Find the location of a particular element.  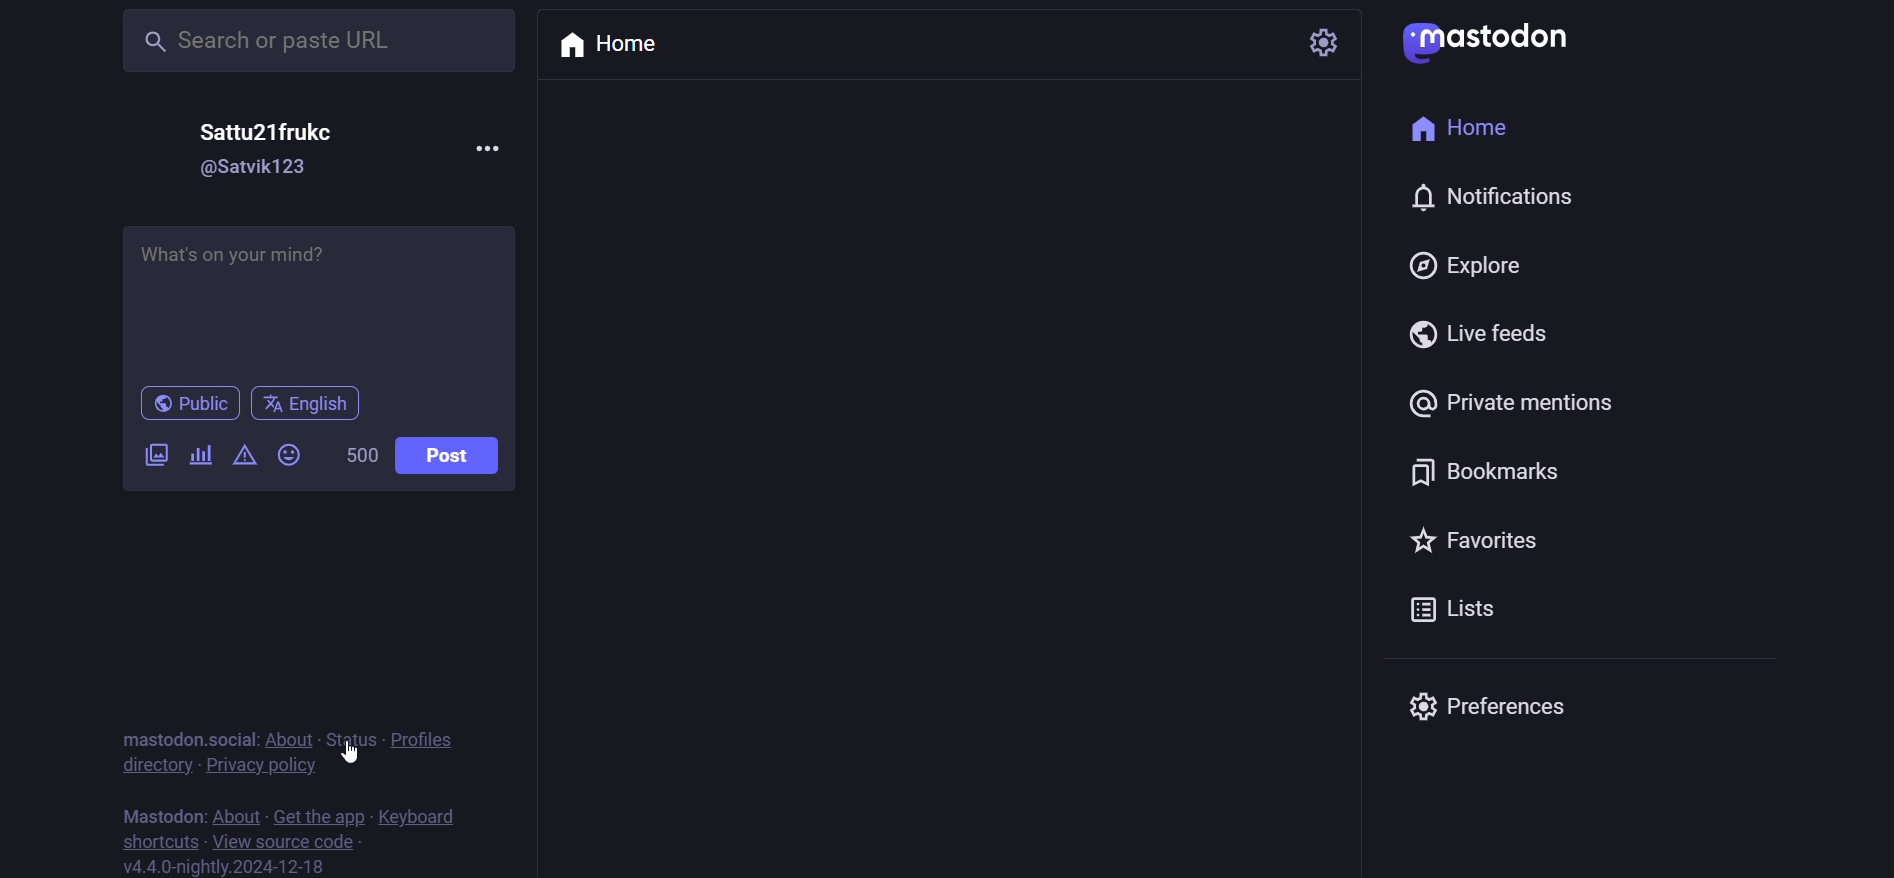

about is located at coordinates (289, 738).